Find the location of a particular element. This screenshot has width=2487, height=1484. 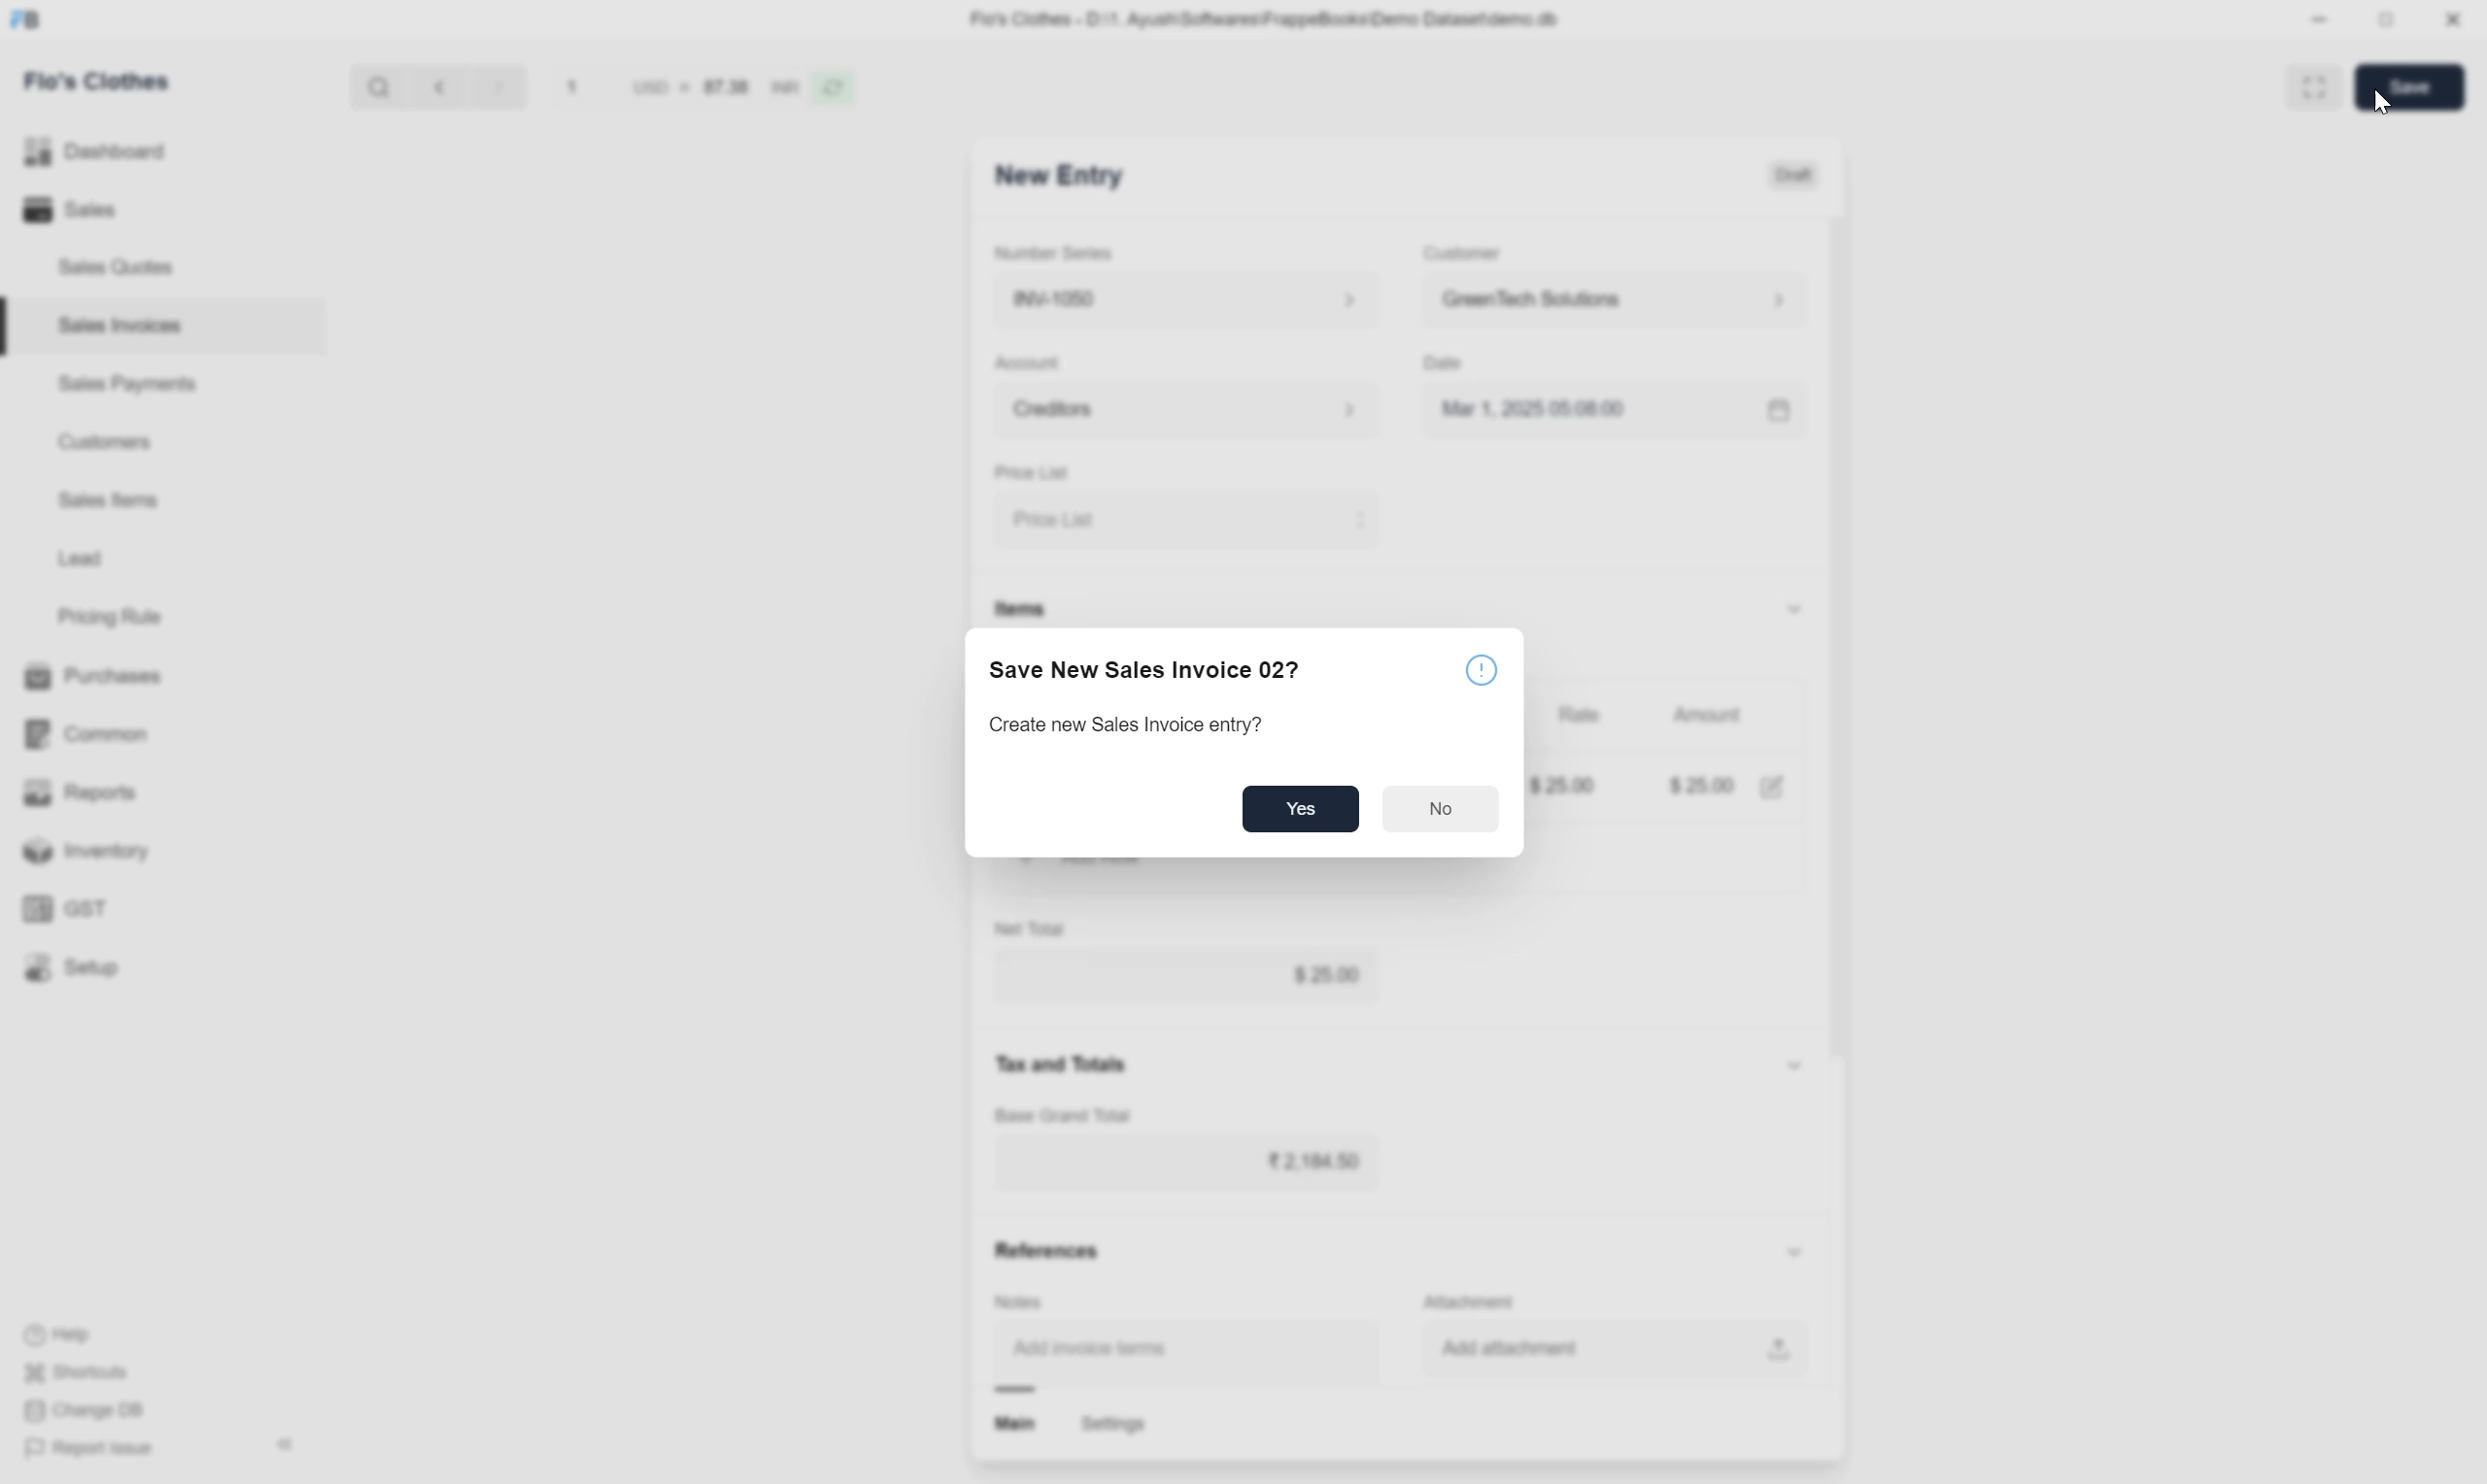

no is located at coordinates (1437, 810).